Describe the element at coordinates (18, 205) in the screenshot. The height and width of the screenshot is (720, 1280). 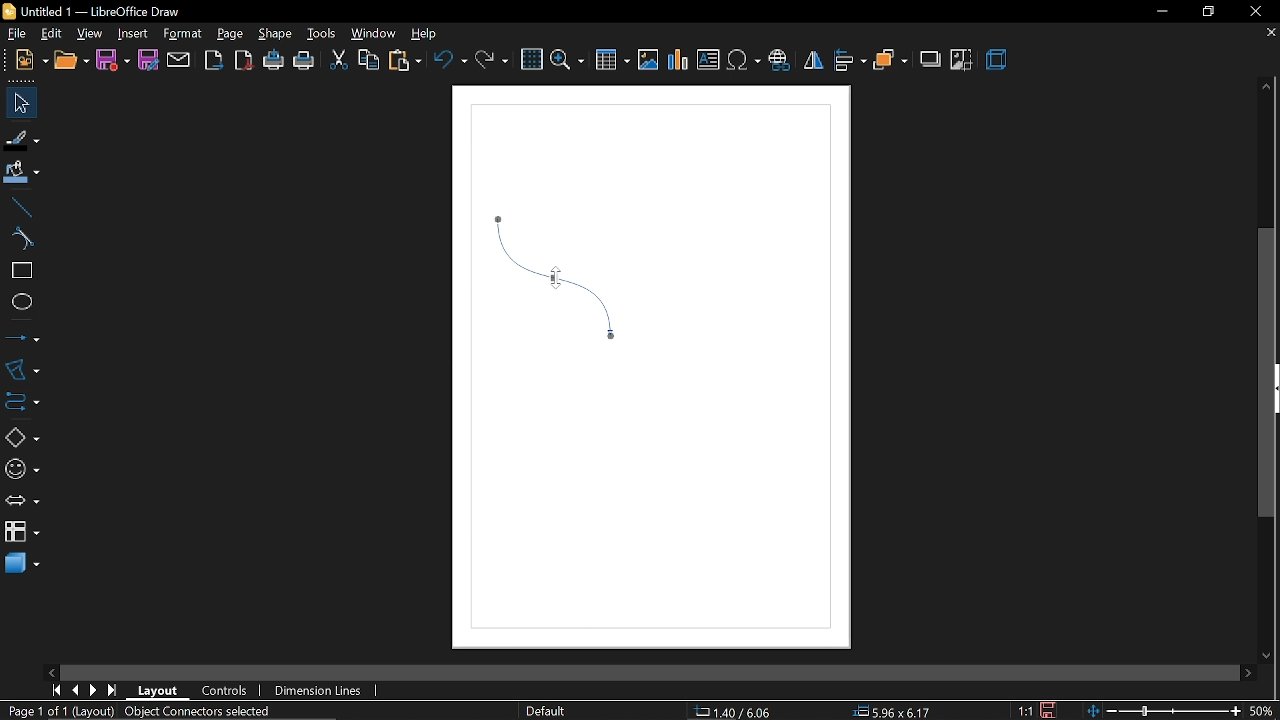
I see `line` at that location.